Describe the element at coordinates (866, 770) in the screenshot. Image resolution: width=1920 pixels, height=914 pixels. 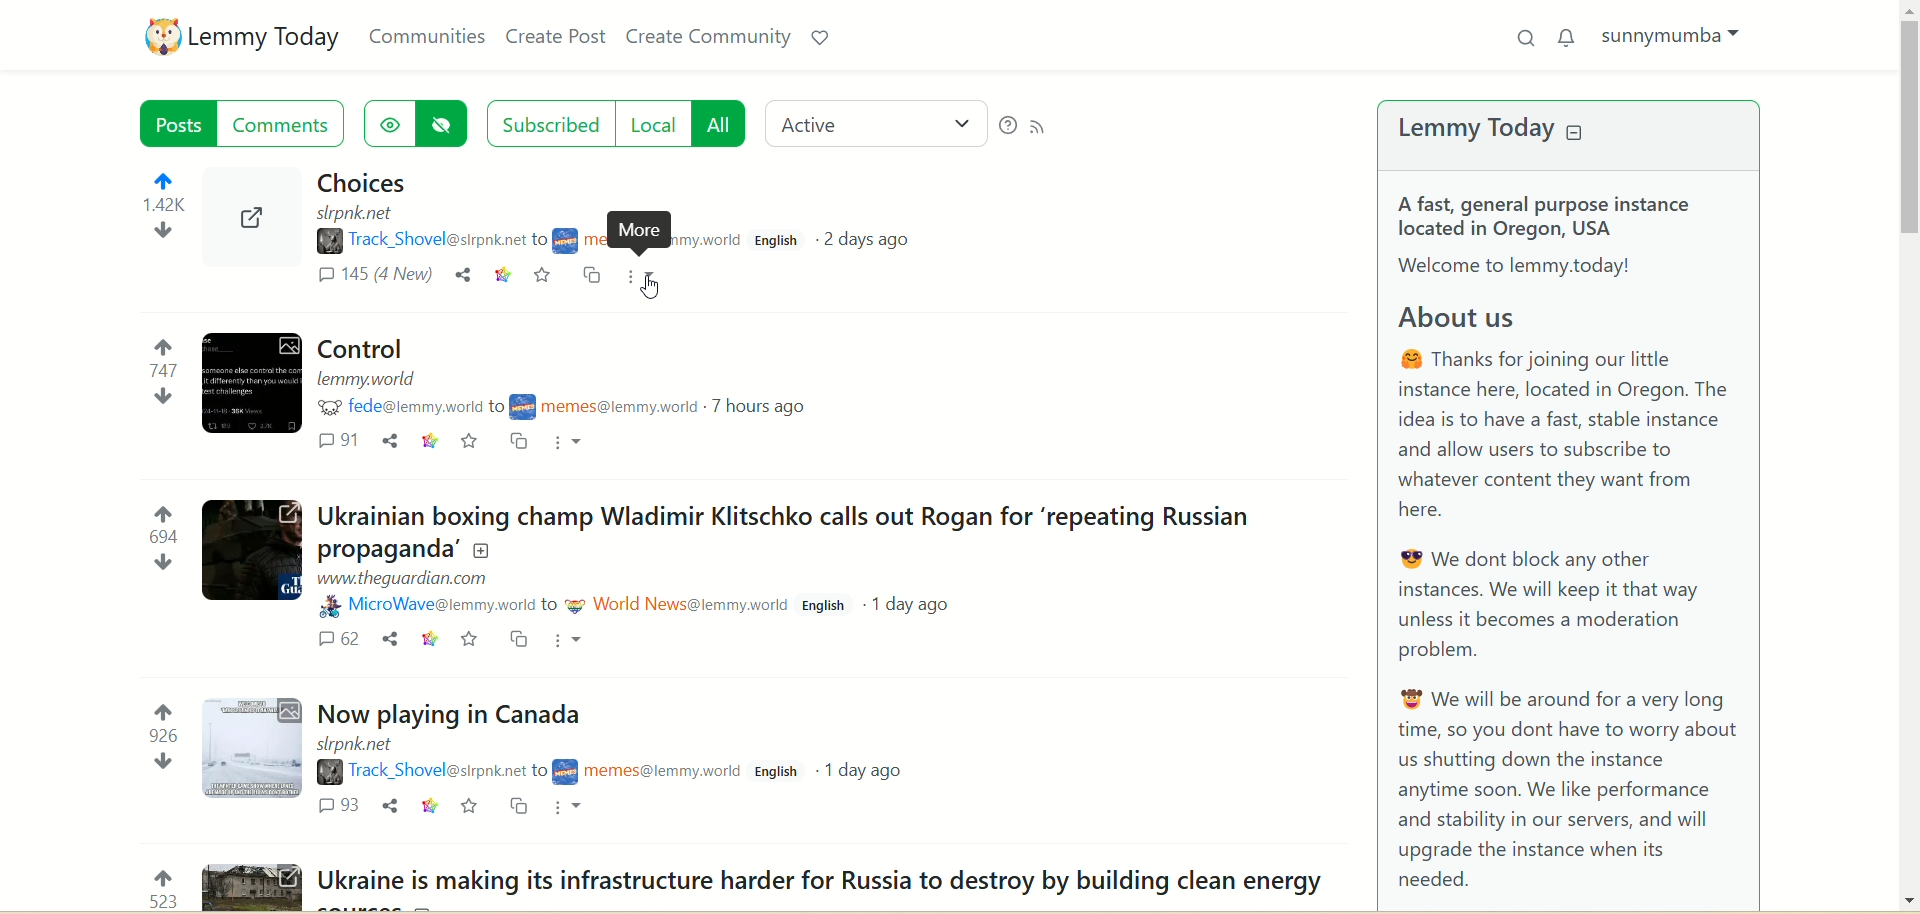
I see `1 day ago(post date)` at that location.